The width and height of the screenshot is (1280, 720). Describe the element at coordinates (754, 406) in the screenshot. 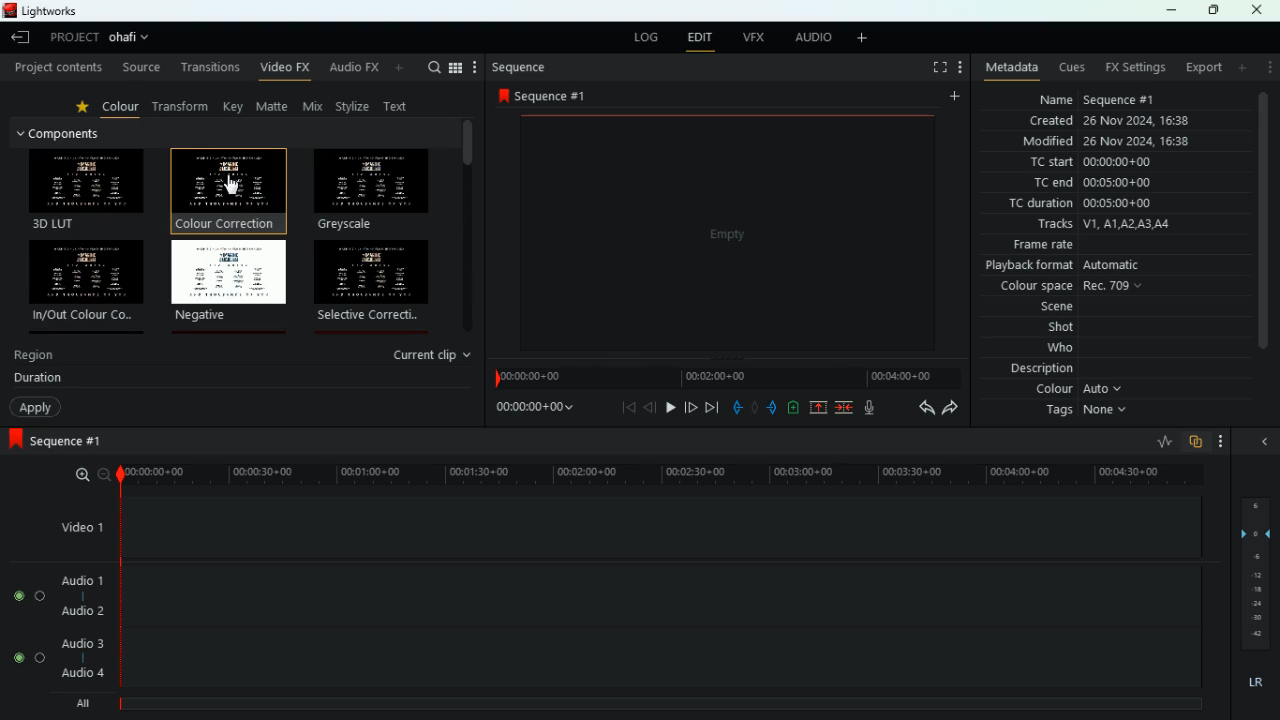

I see `middle` at that location.